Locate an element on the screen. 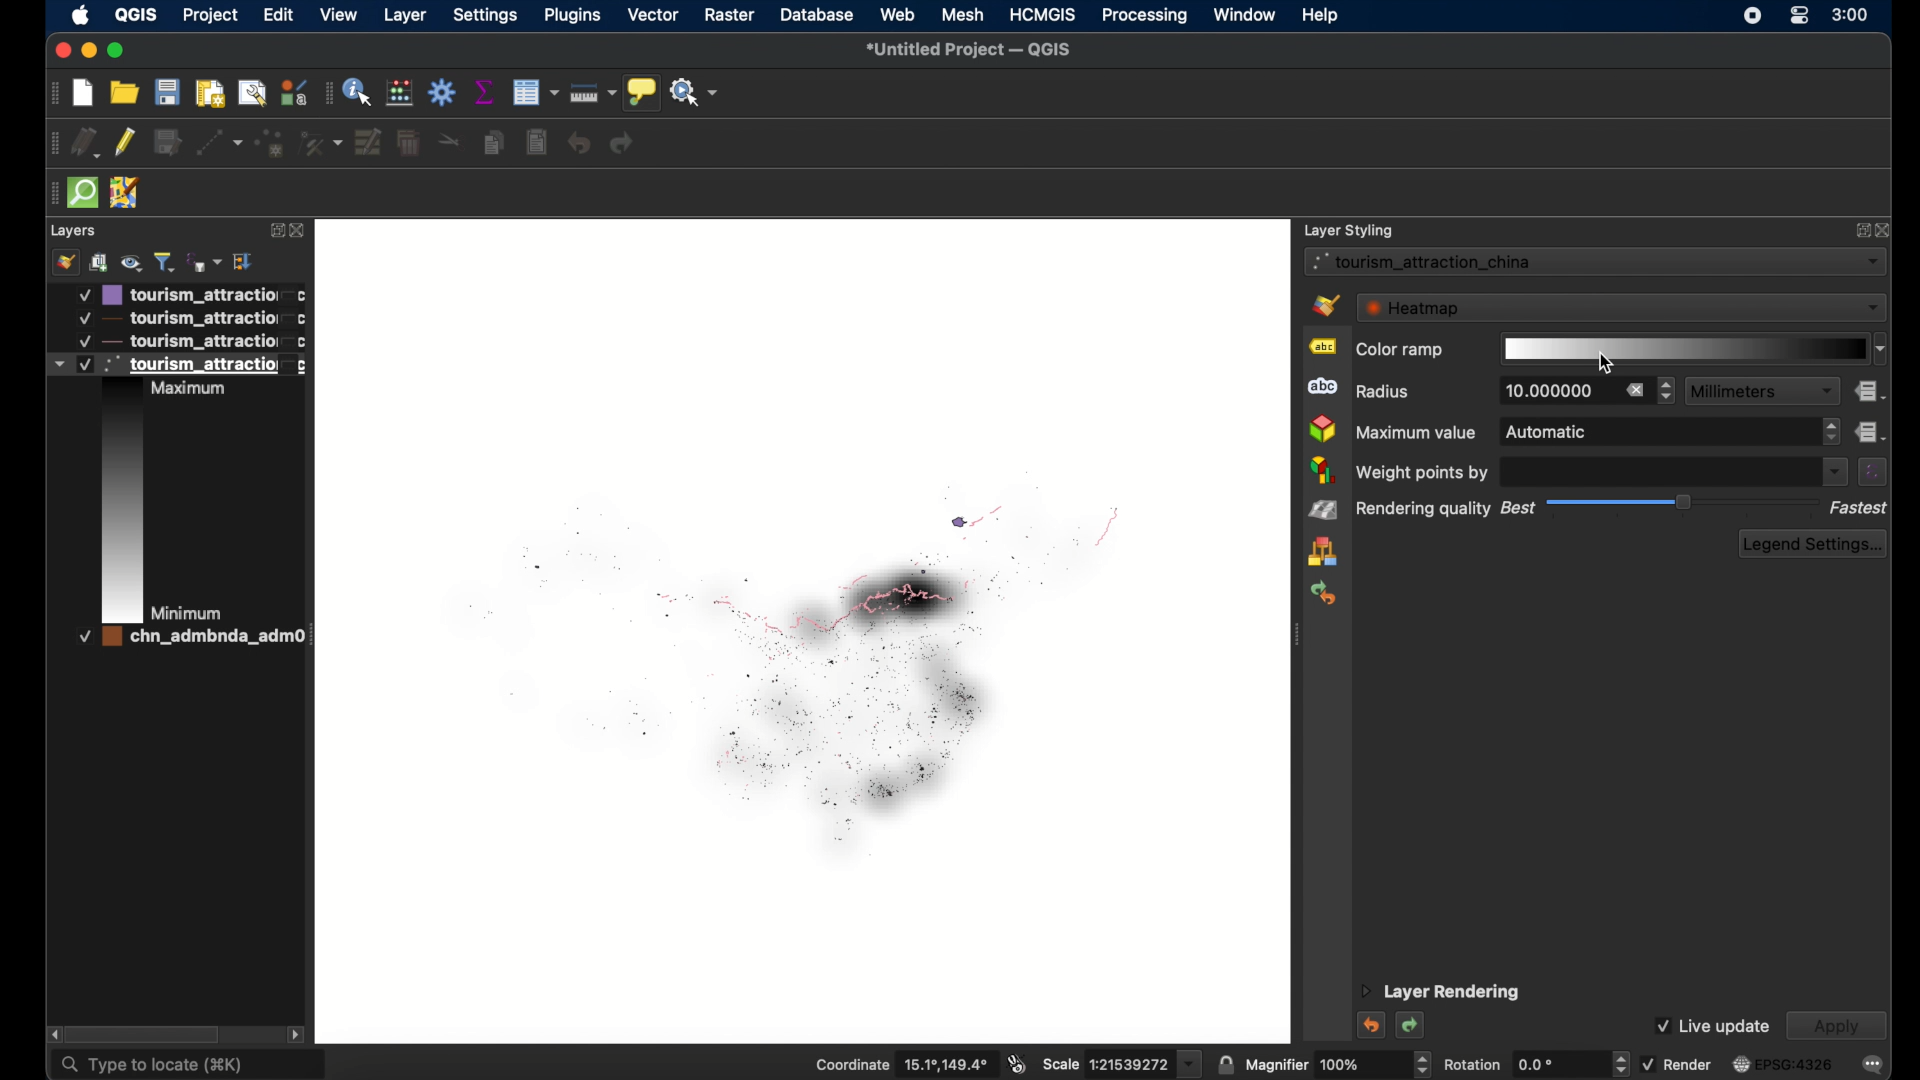 The height and width of the screenshot is (1080, 1920). identify features is located at coordinates (357, 94).